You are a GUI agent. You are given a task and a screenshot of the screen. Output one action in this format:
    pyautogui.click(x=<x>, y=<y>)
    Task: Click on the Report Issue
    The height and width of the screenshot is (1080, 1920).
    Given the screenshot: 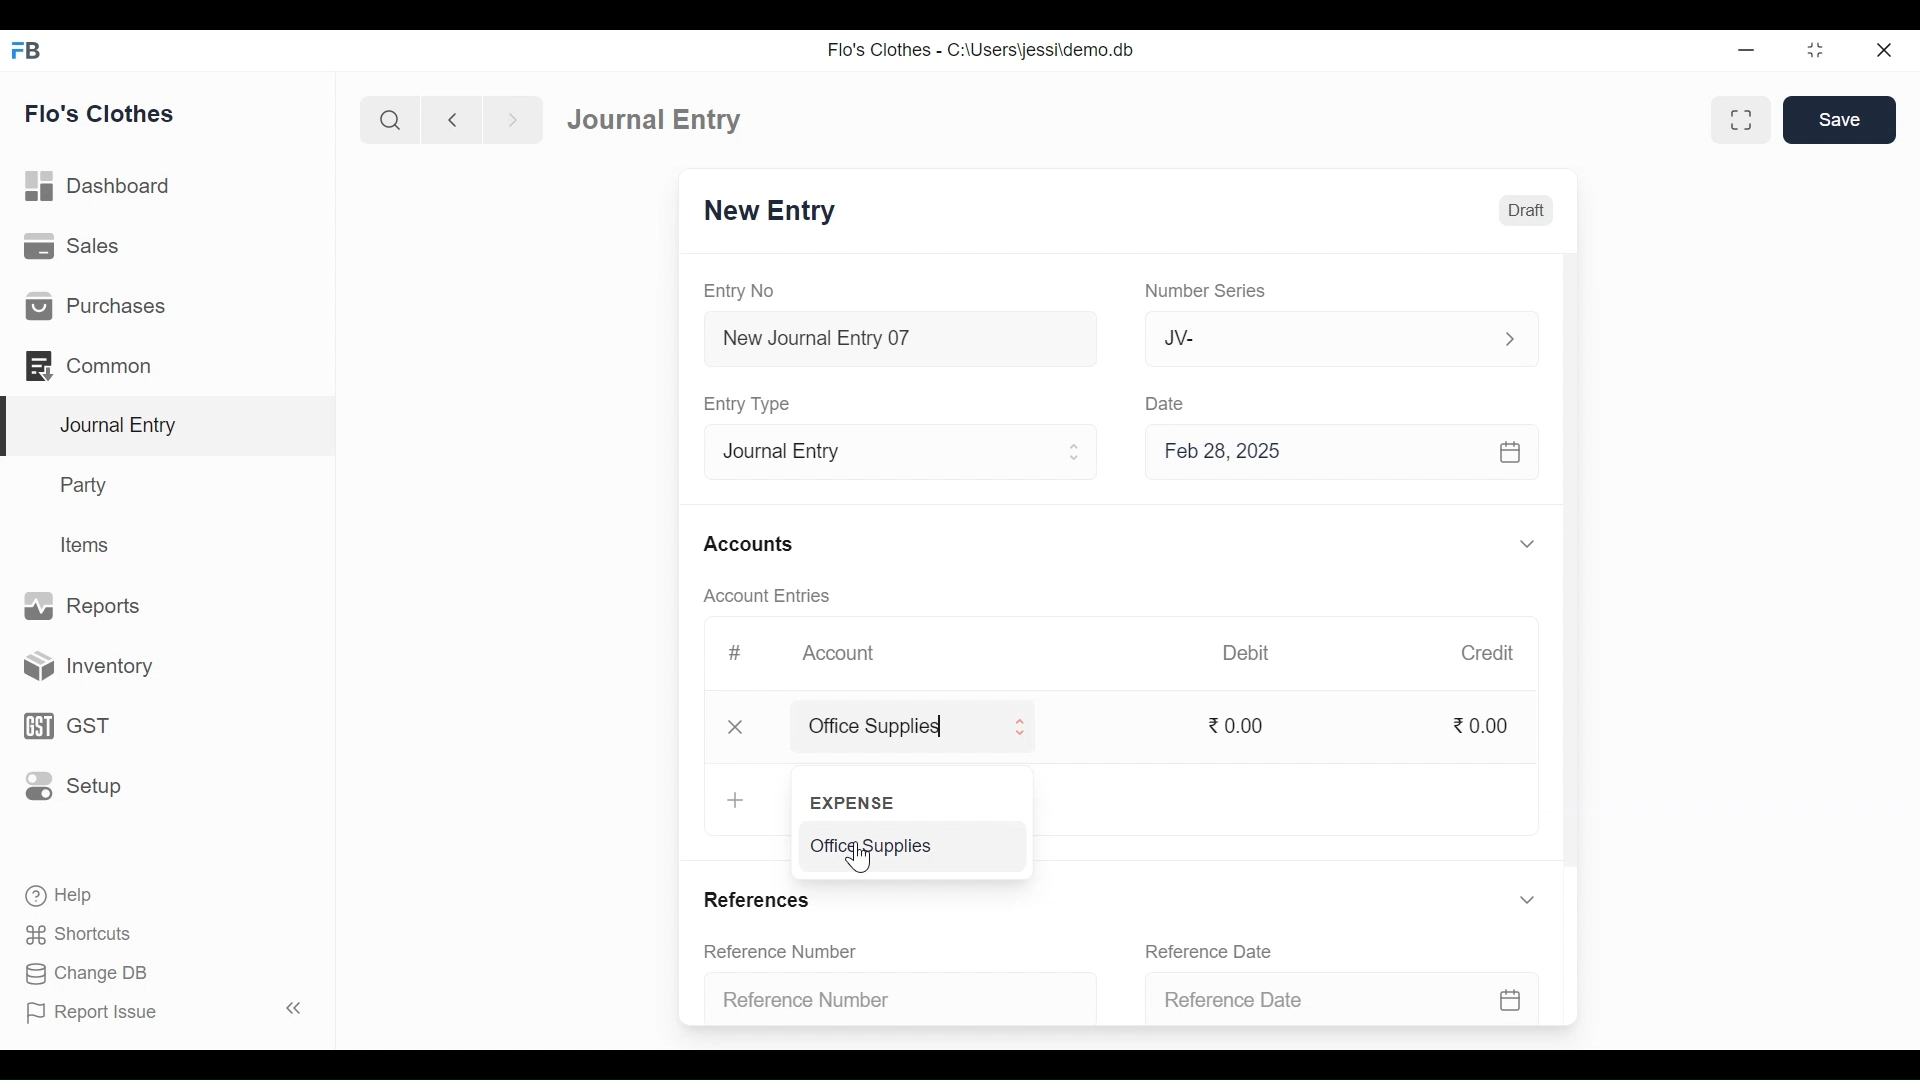 What is the action you would take?
    pyautogui.click(x=91, y=1011)
    